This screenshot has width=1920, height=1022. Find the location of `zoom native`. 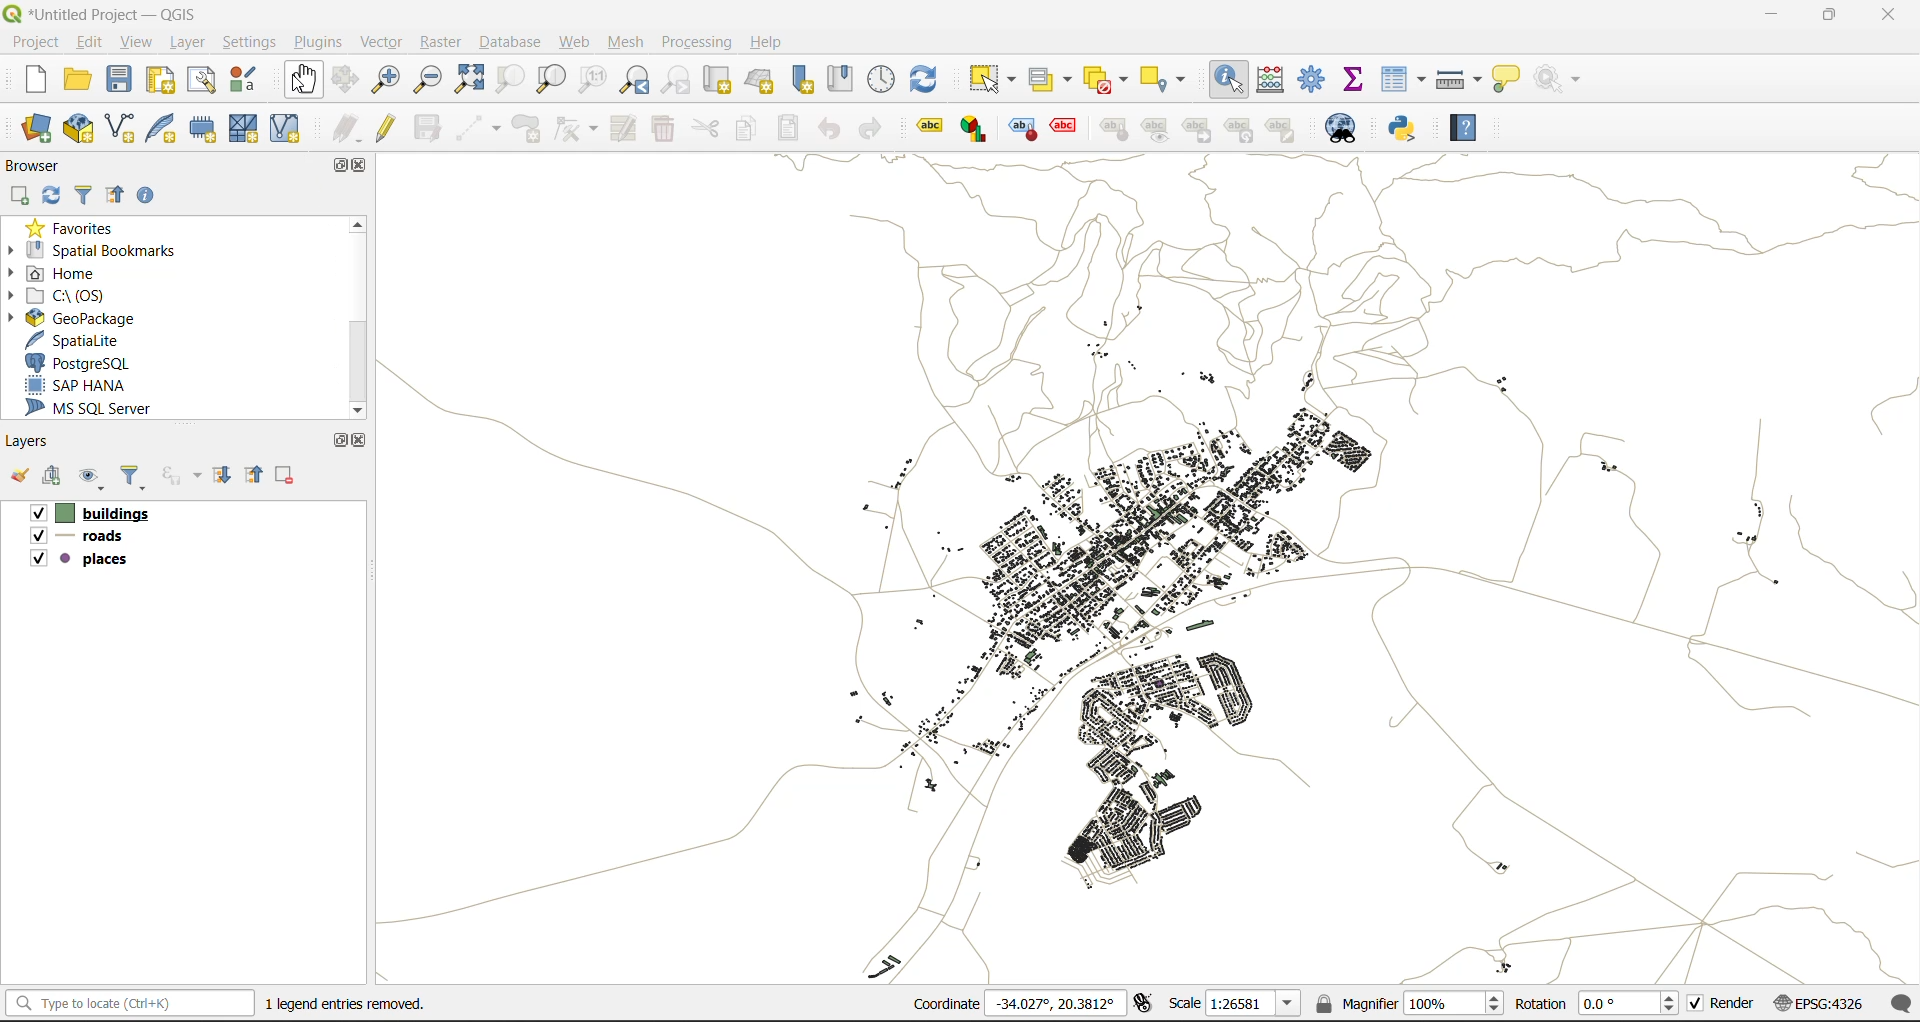

zoom native is located at coordinates (587, 83).